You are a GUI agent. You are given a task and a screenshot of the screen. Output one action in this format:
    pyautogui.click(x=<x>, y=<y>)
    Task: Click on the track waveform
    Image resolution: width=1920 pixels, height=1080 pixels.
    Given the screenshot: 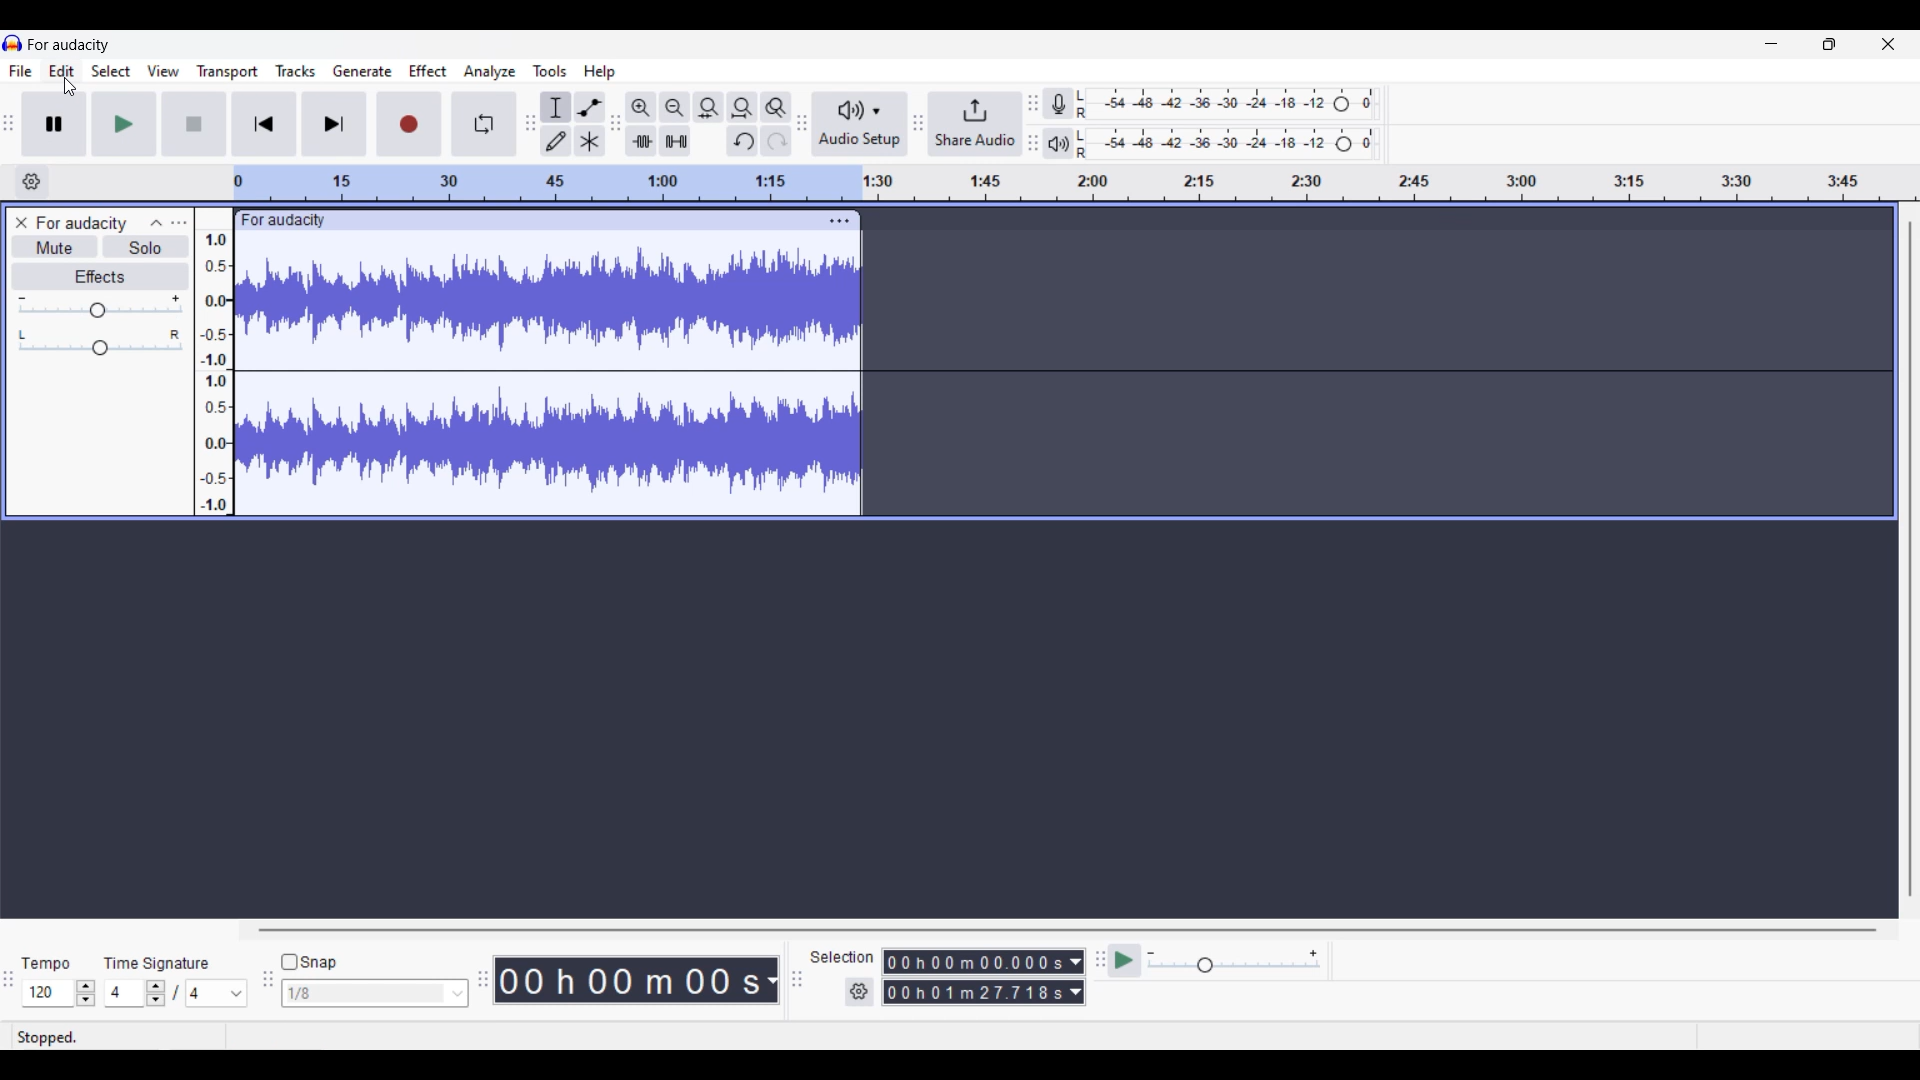 What is the action you would take?
    pyautogui.click(x=547, y=379)
    